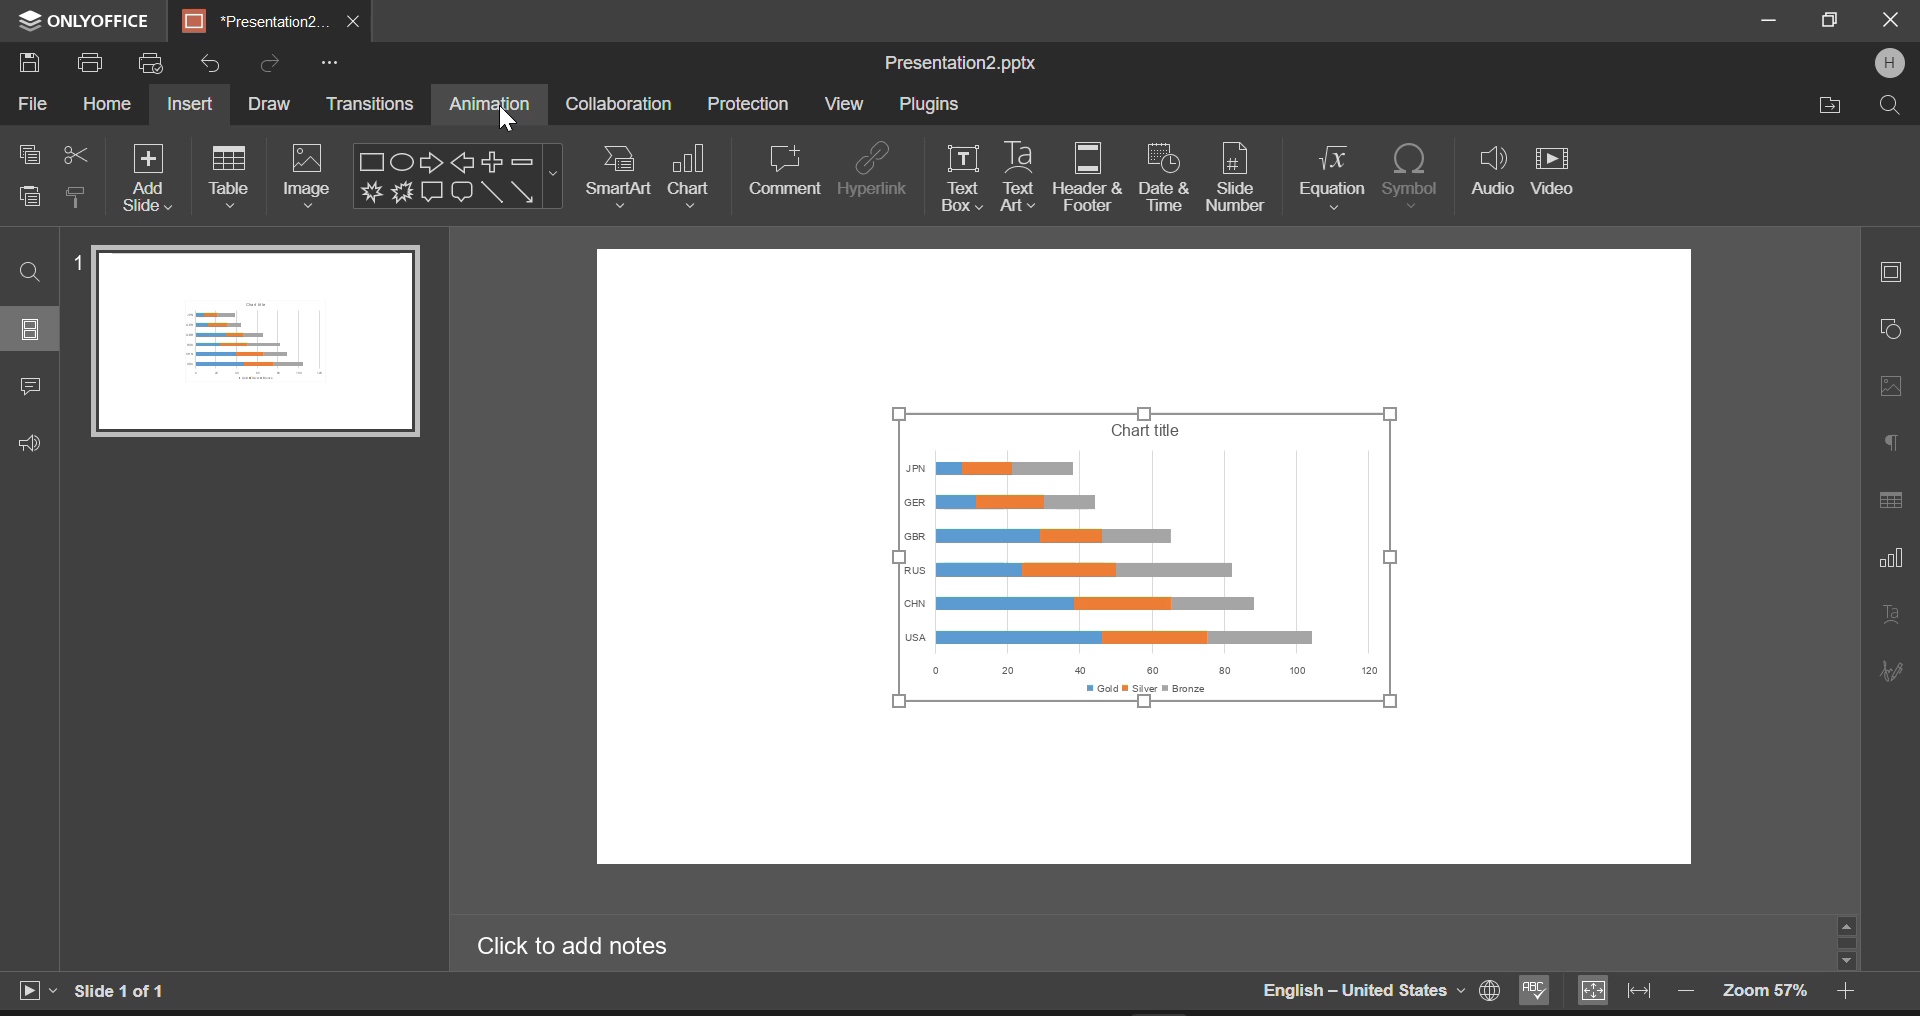 The height and width of the screenshot is (1016, 1920). I want to click on Shape Settings, so click(1889, 327).